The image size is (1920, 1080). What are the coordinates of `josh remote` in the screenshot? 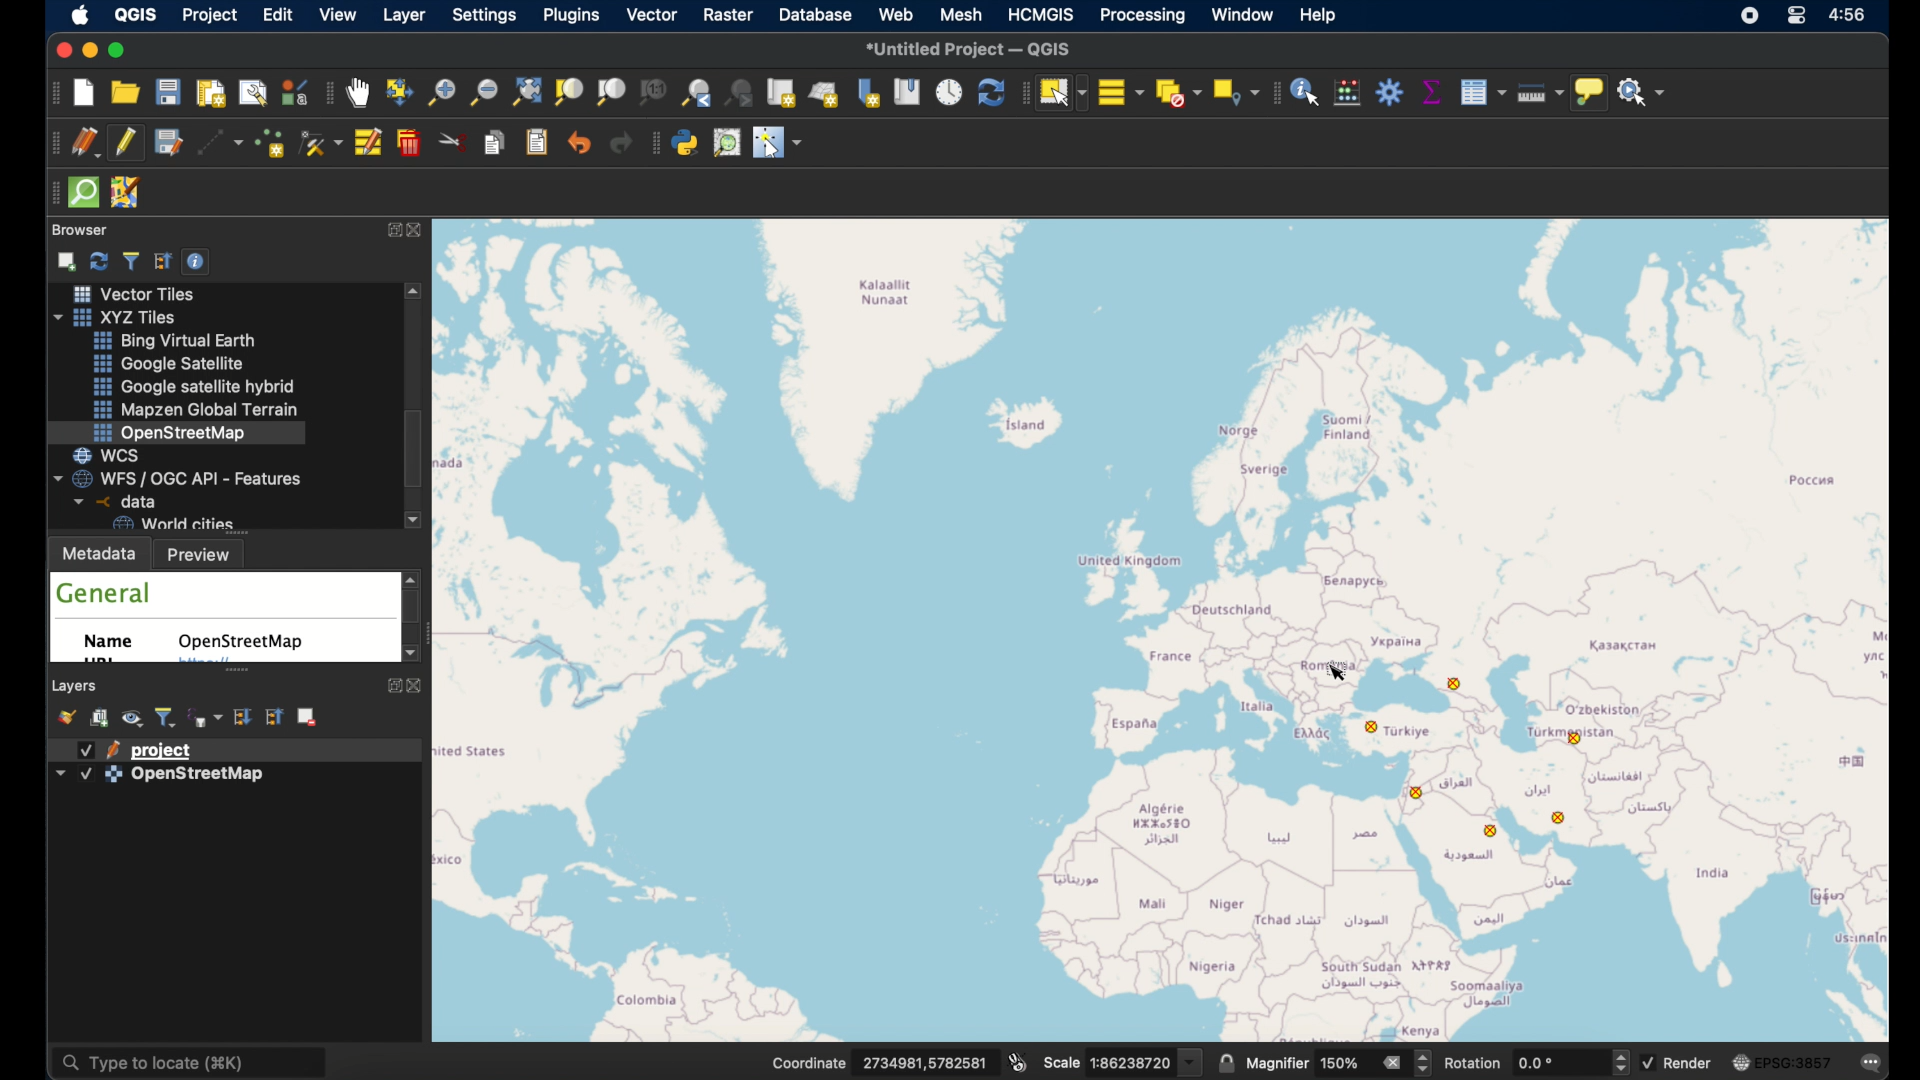 It's located at (127, 193).